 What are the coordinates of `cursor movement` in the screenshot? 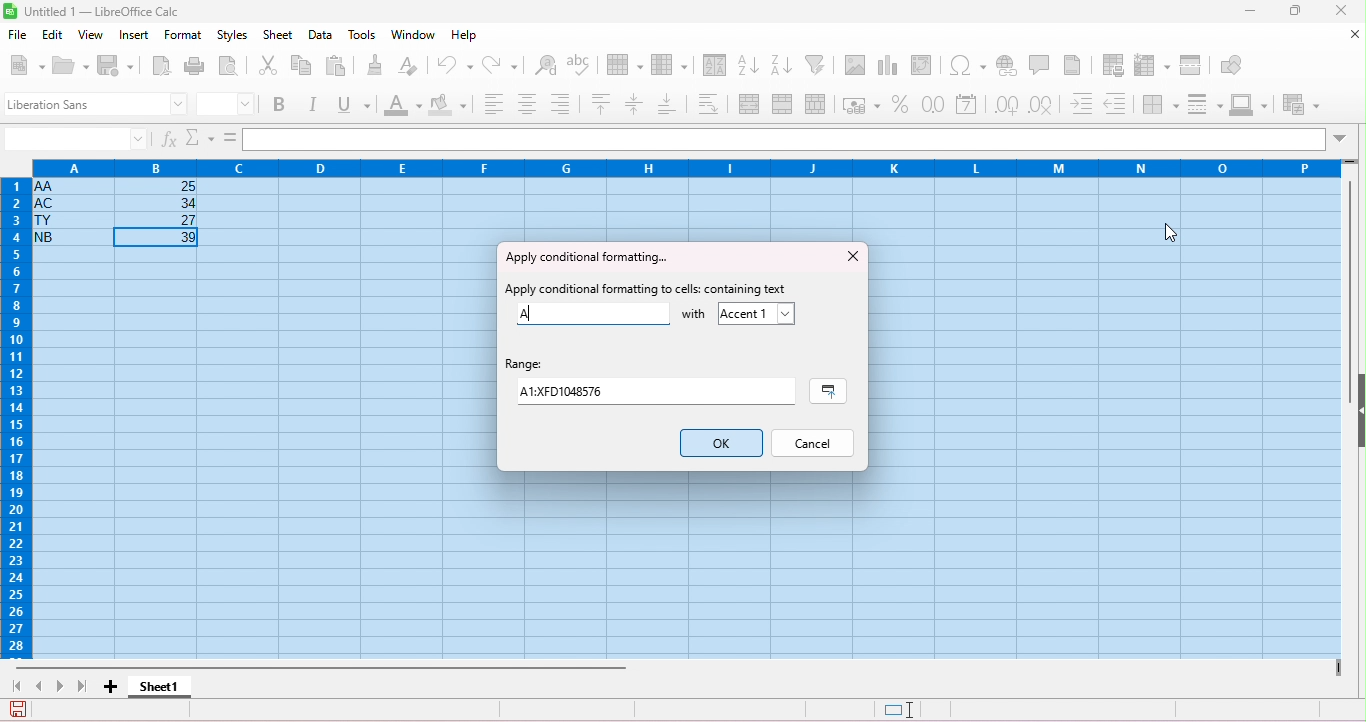 It's located at (1171, 232).